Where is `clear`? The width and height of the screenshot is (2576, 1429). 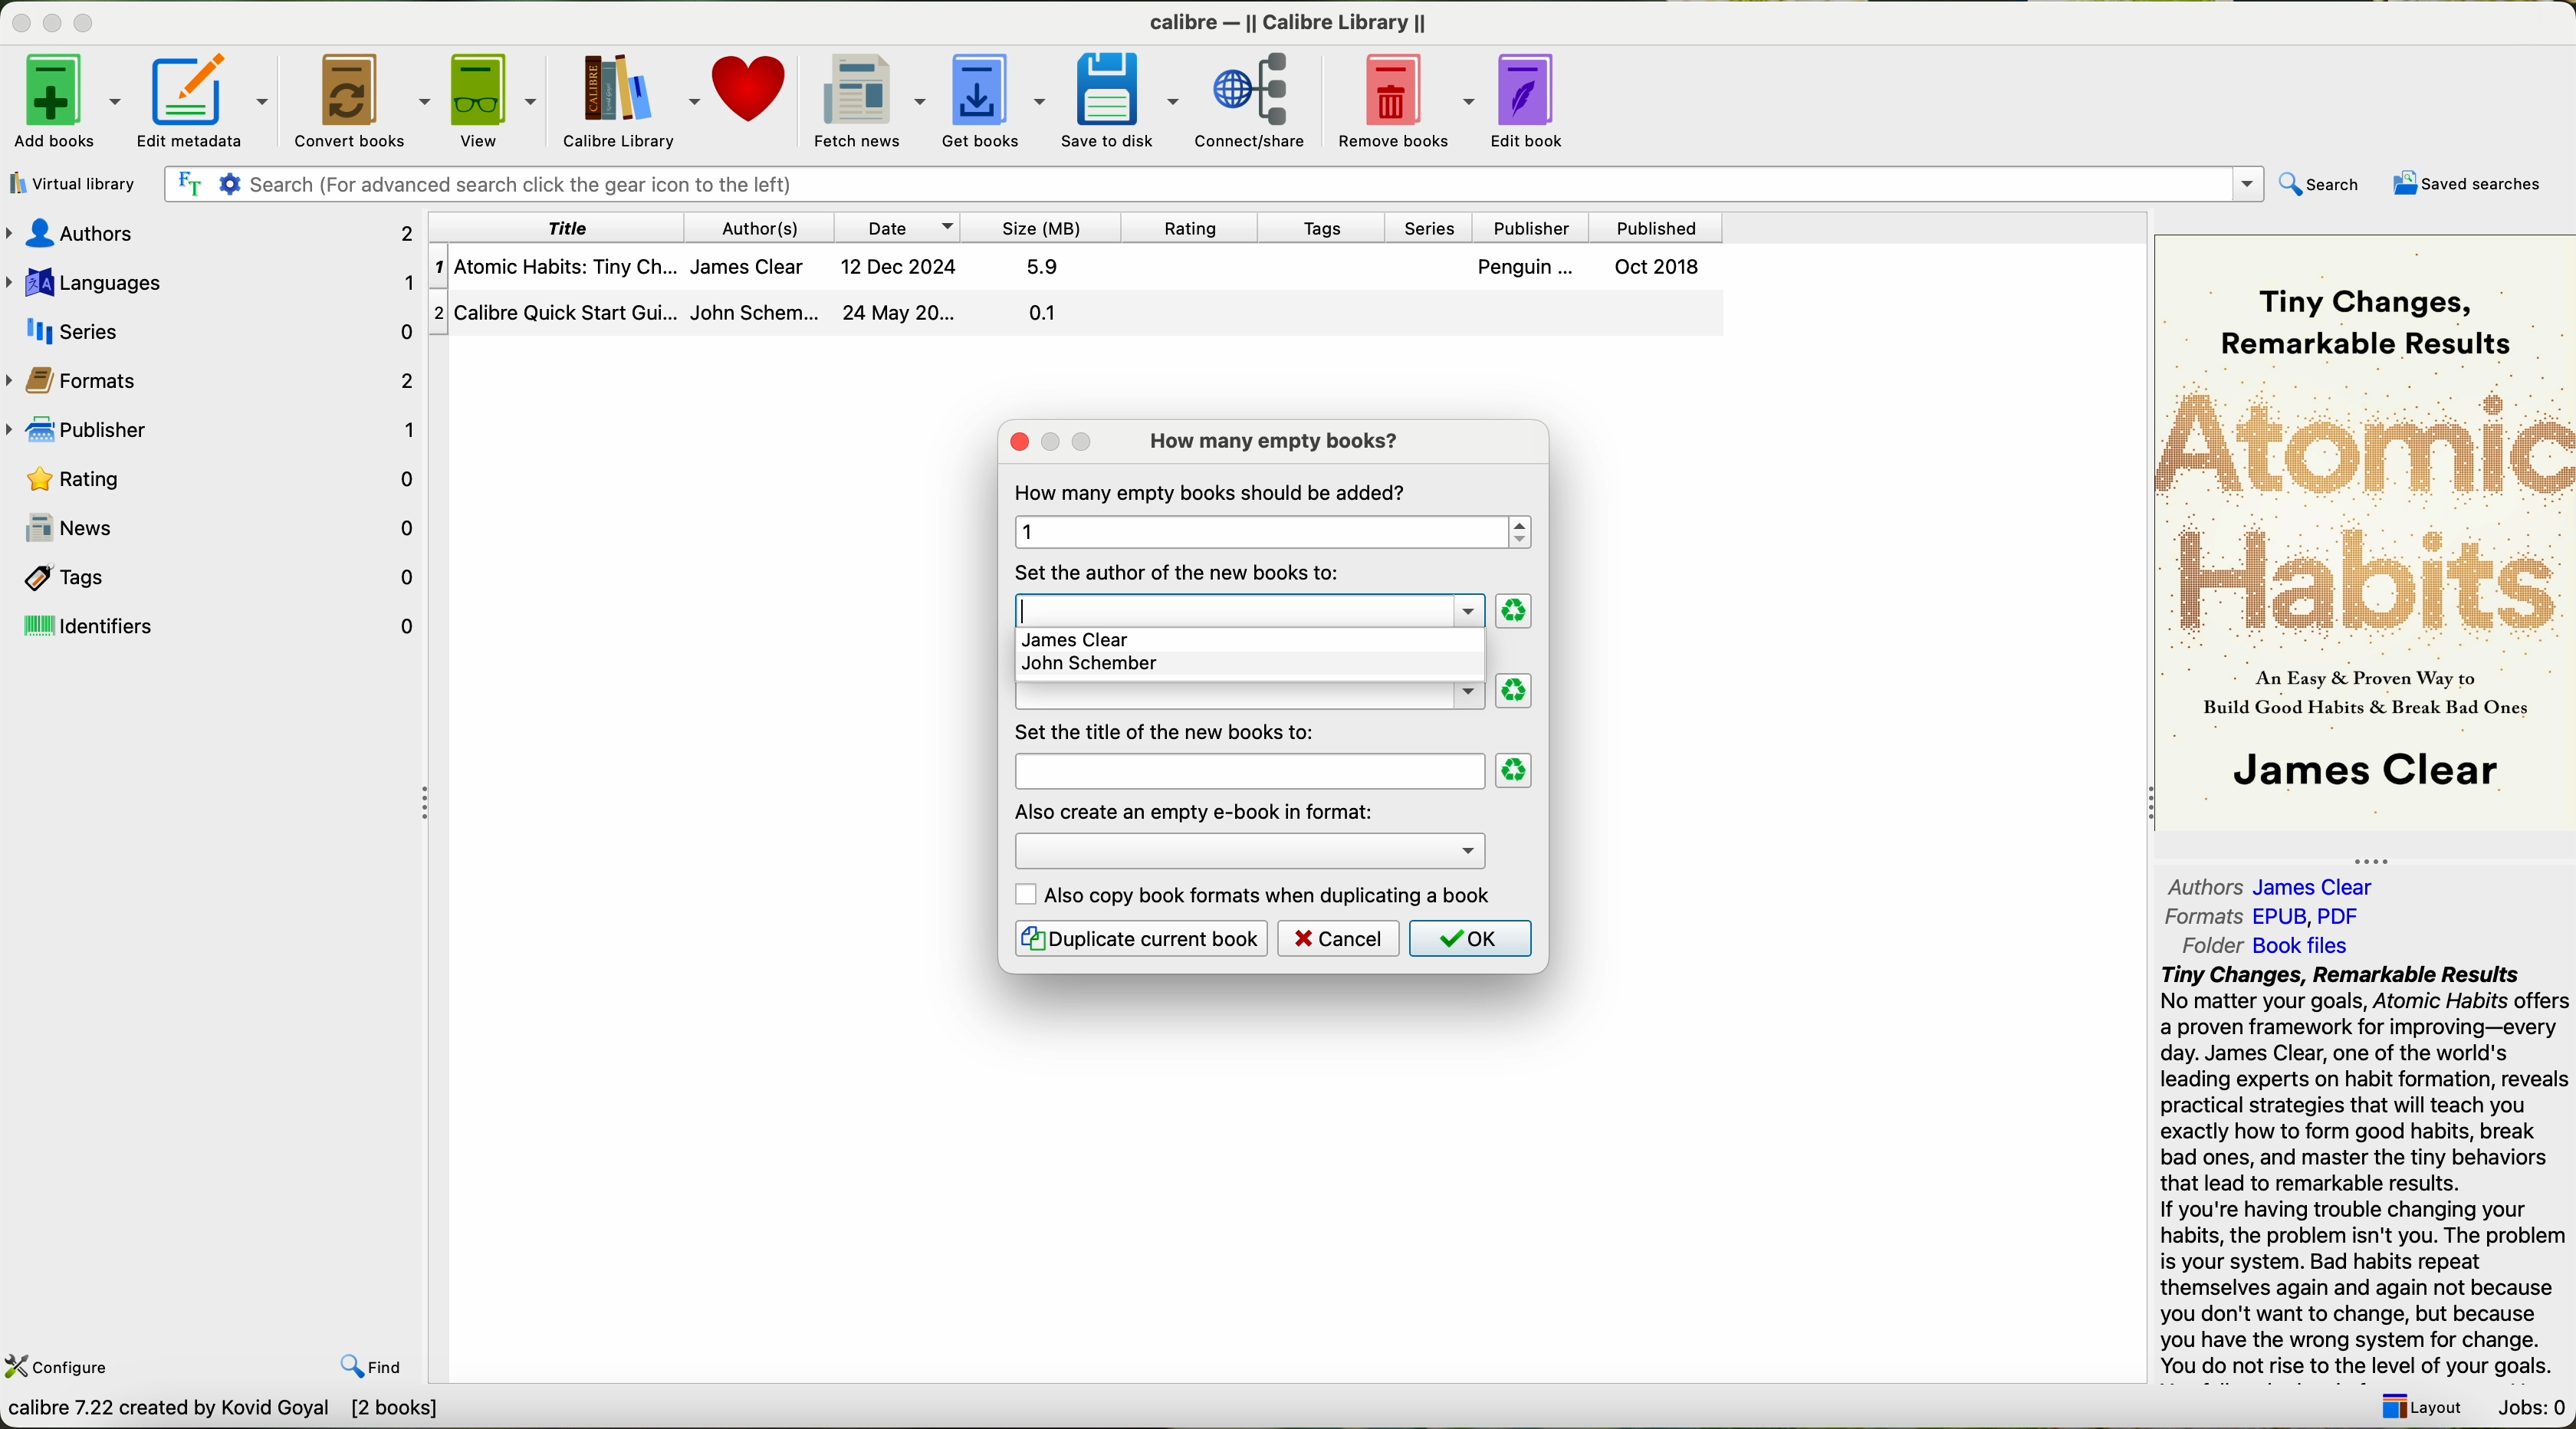
clear is located at coordinates (1513, 612).